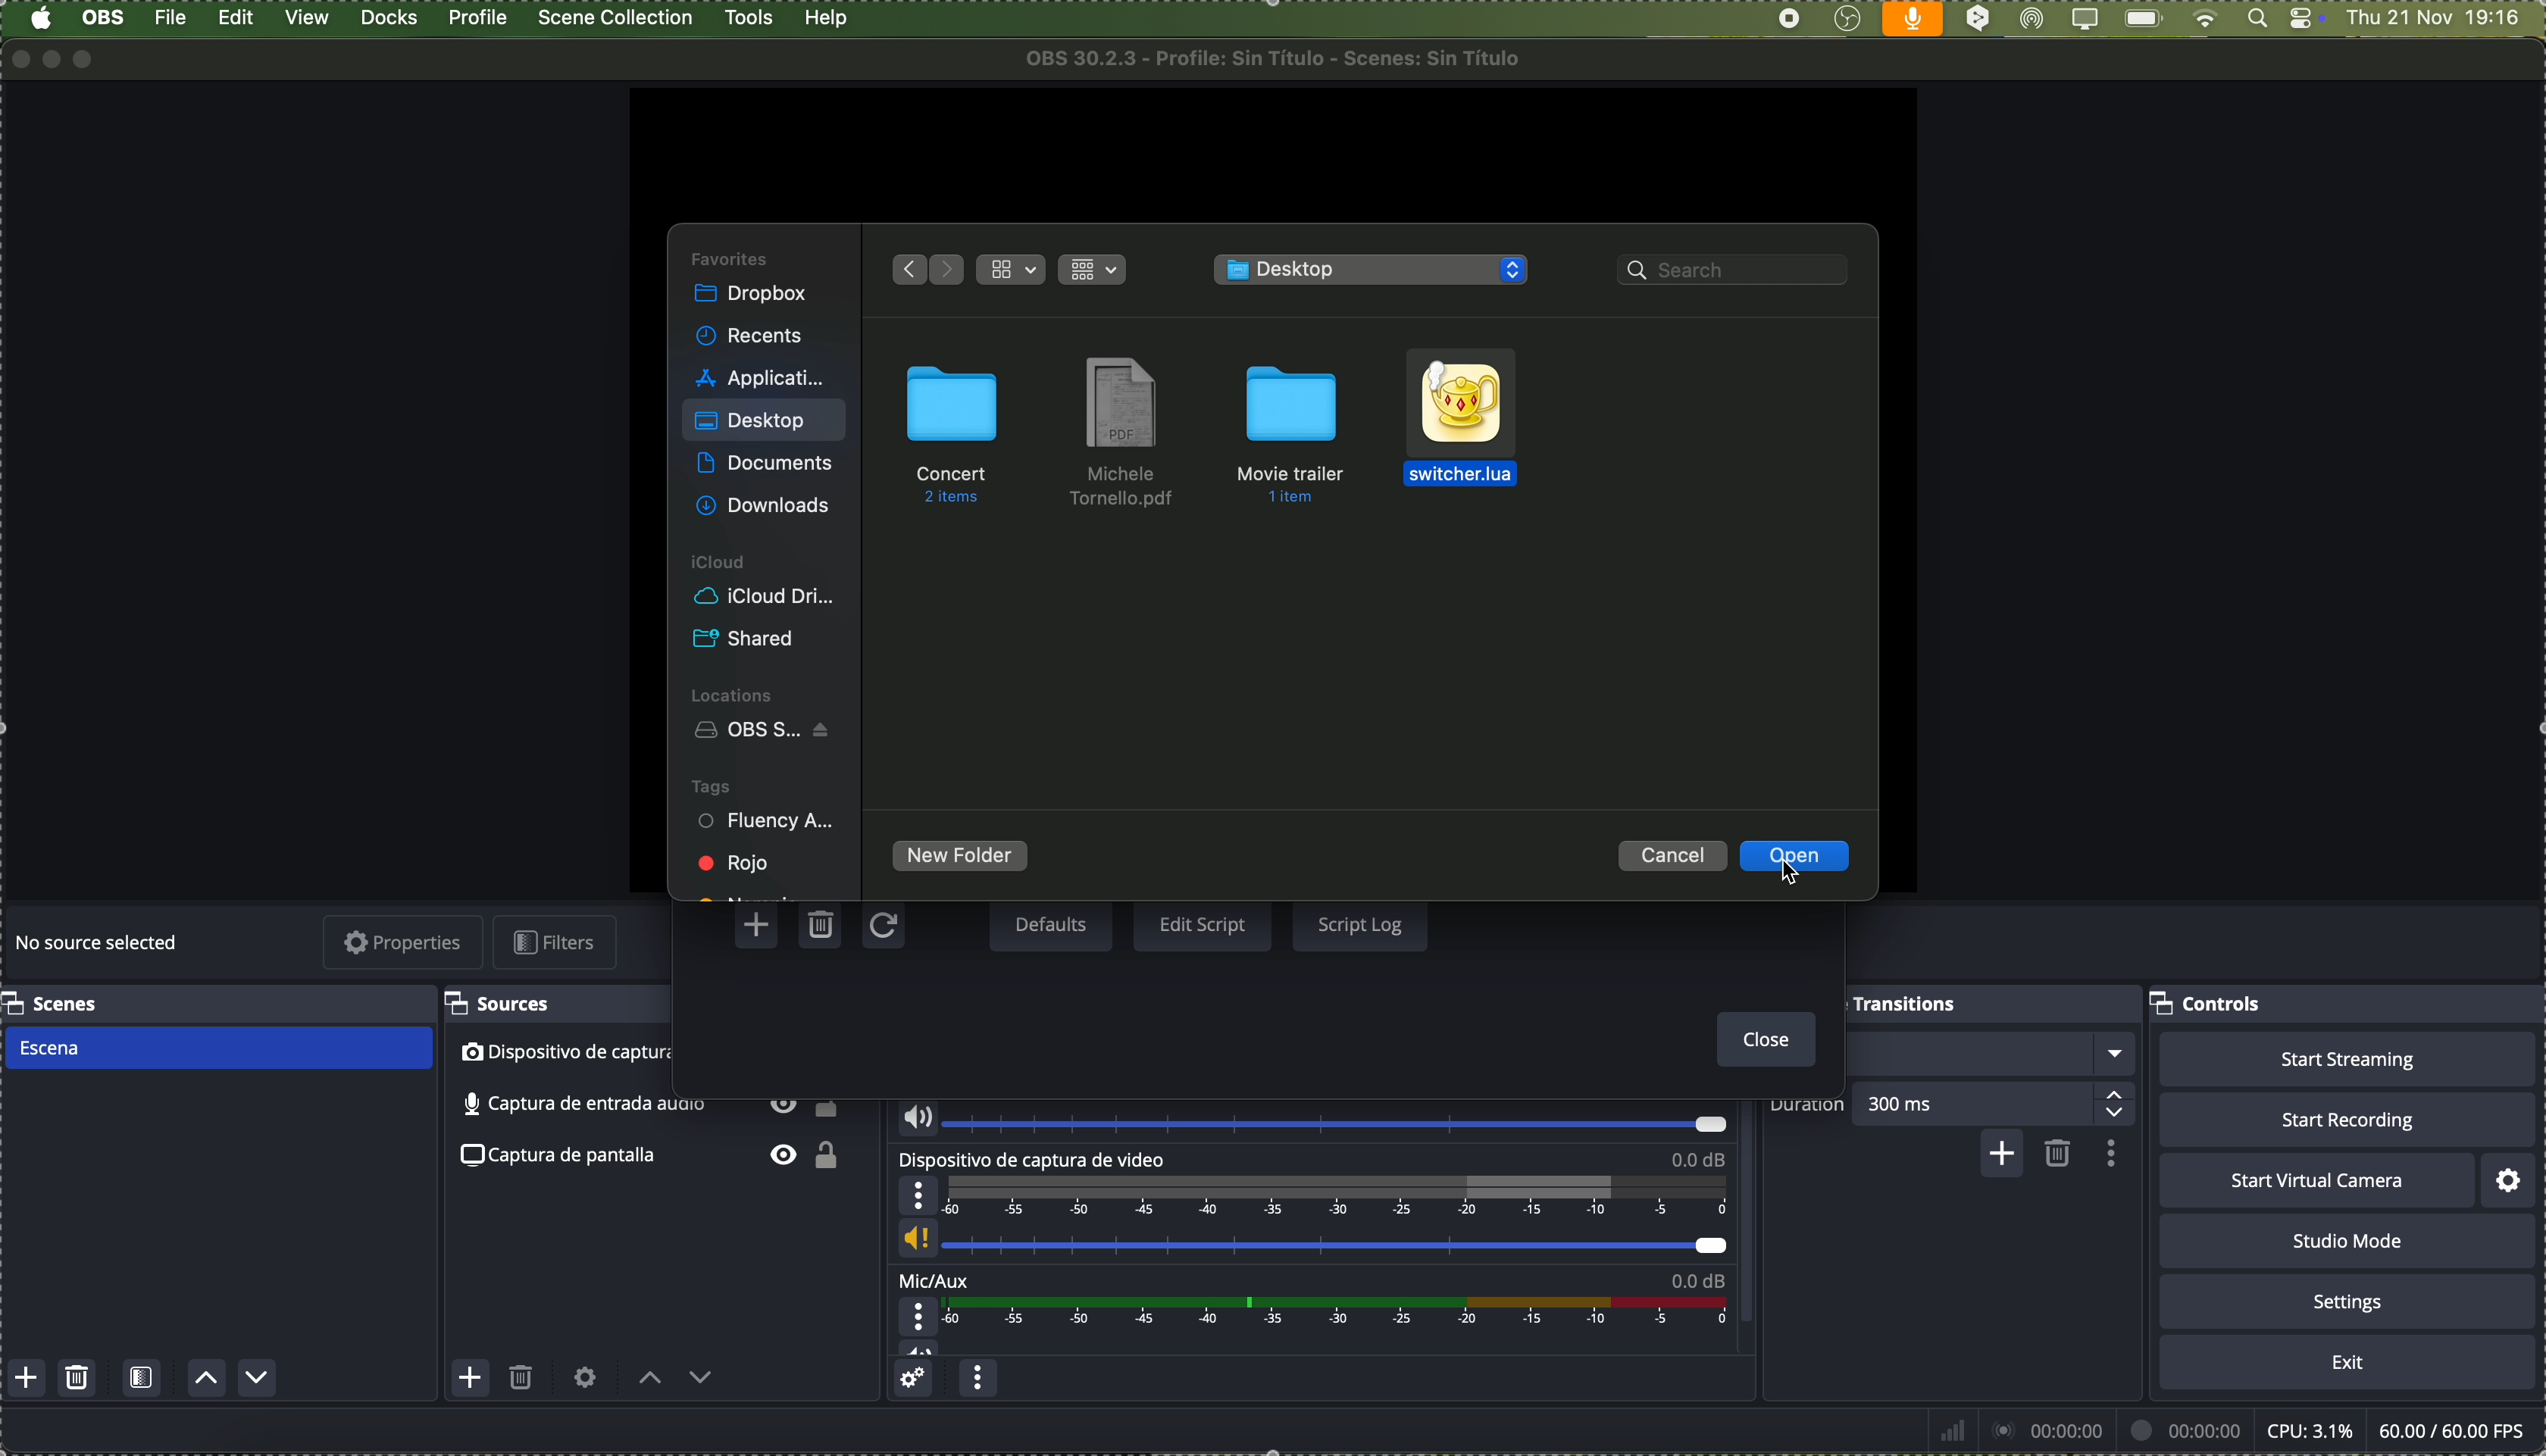 The width and height of the screenshot is (2546, 1456). I want to click on battery, so click(2142, 20).